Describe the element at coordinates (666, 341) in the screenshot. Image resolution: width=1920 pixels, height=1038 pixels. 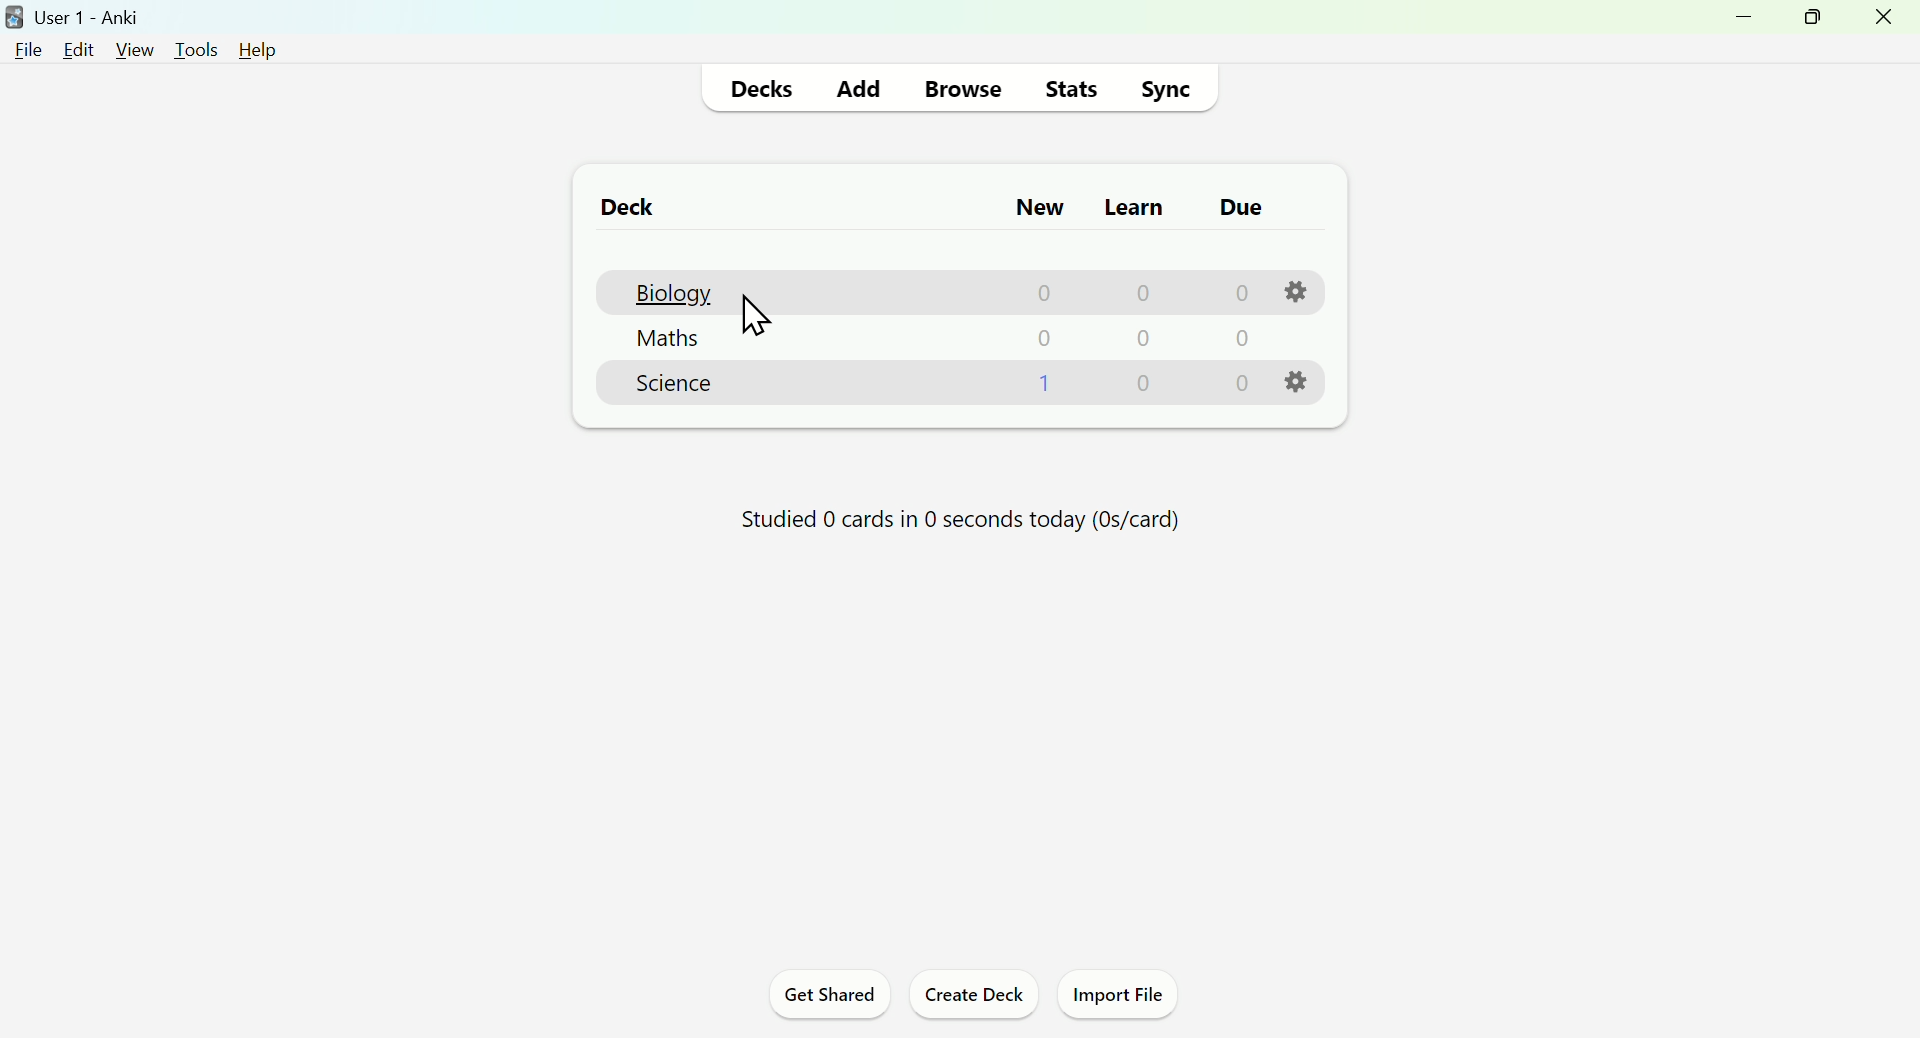
I see `Maths` at that location.